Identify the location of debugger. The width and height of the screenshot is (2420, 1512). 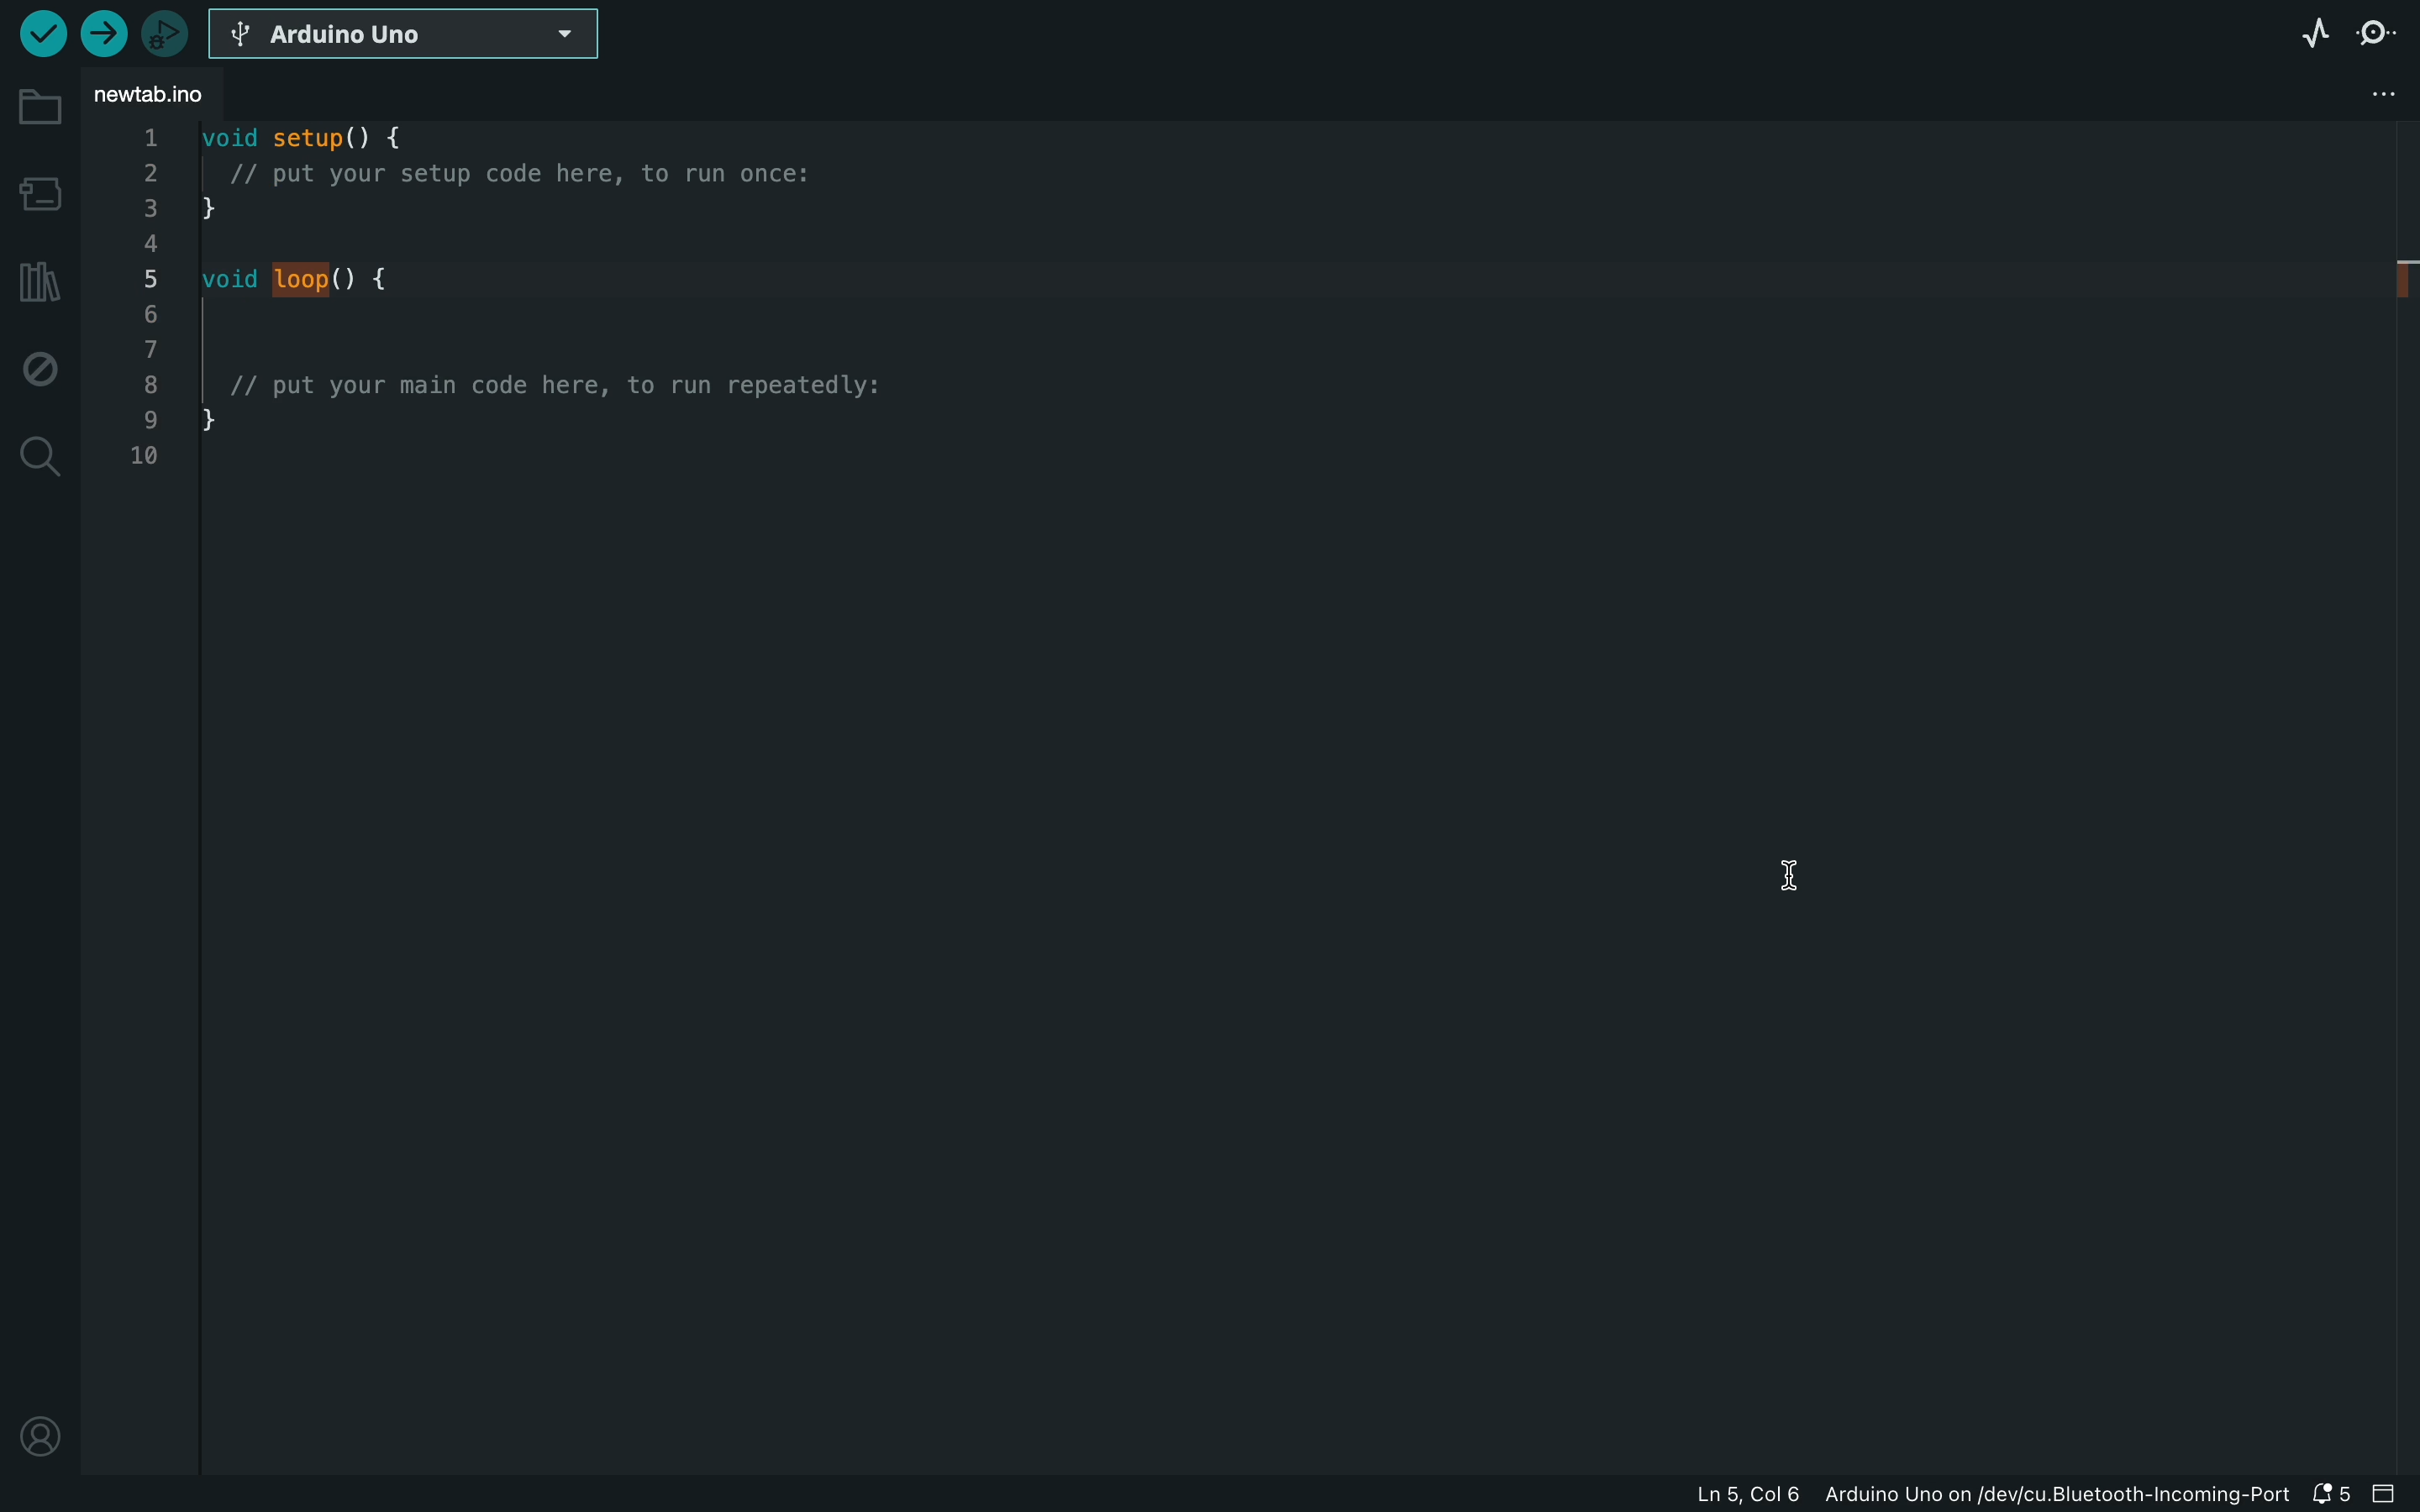
(164, 33).